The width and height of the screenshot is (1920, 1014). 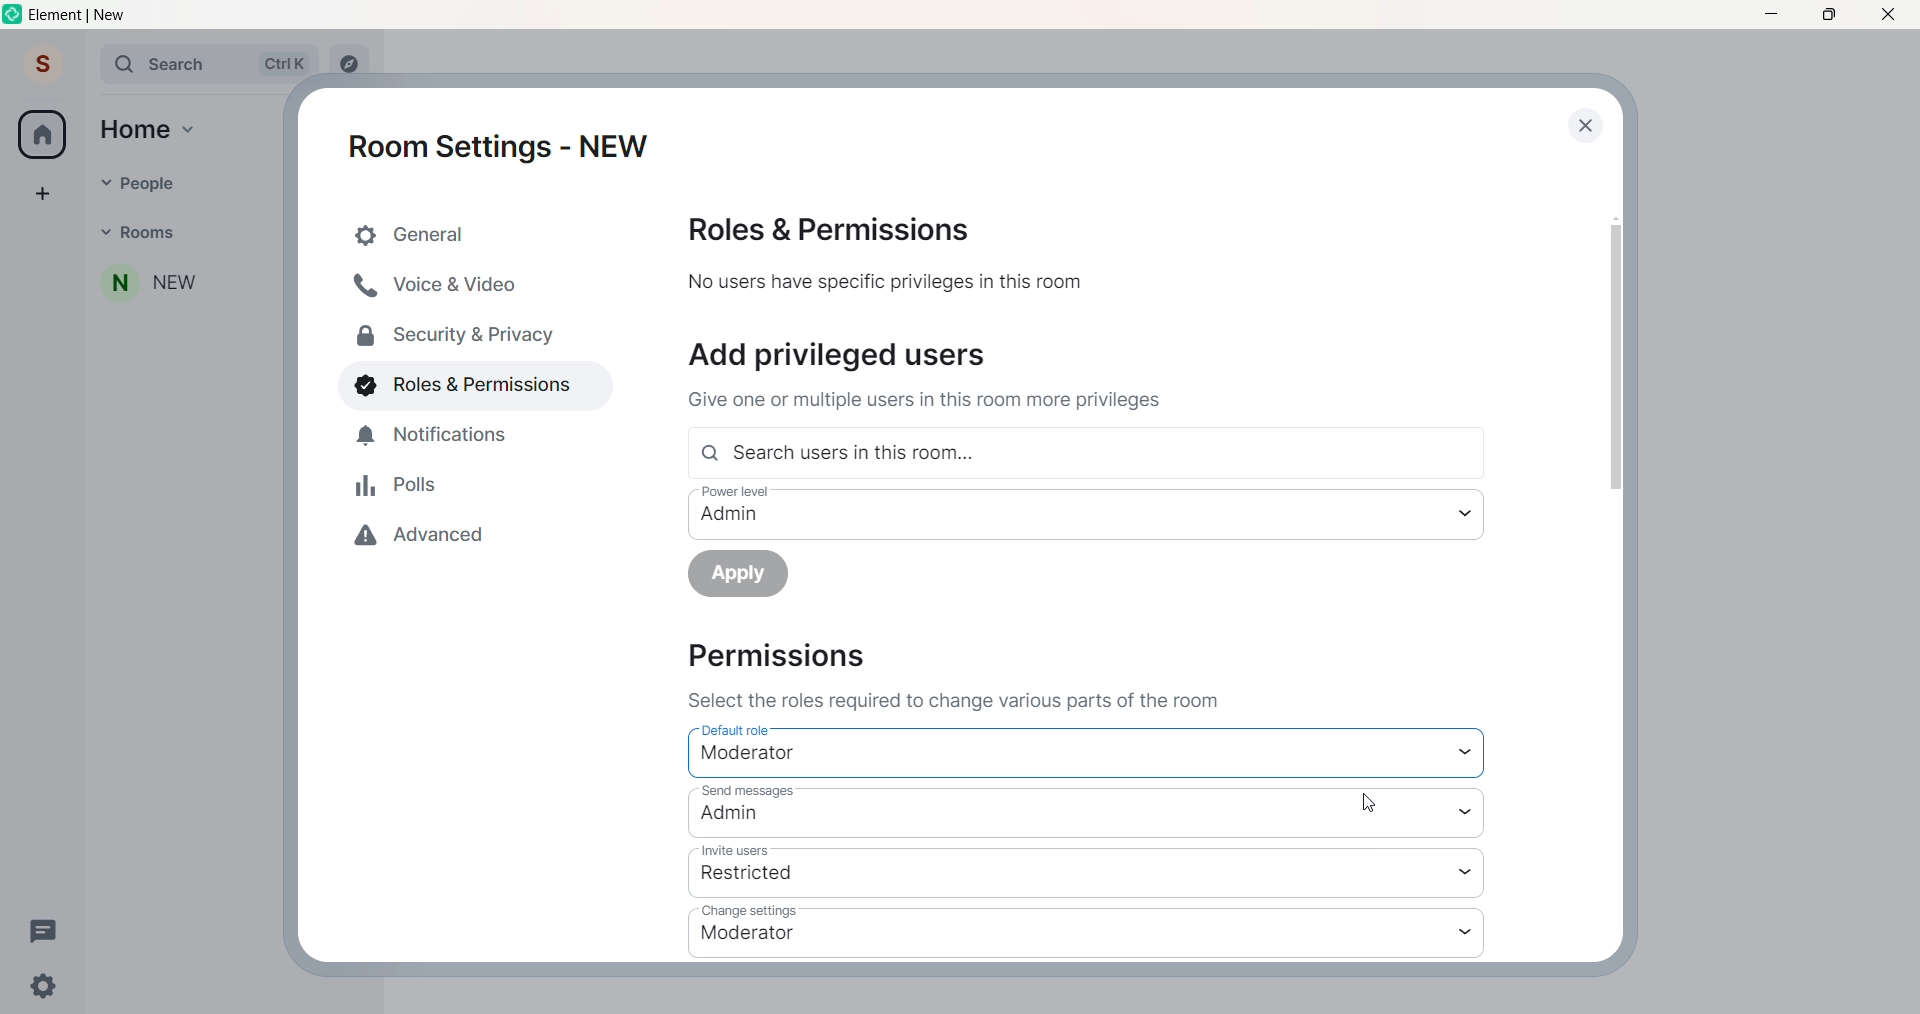 What do you see at coordinates (145, 287) in the screenshot?
I see `room name` at bounding box center [145, 287].